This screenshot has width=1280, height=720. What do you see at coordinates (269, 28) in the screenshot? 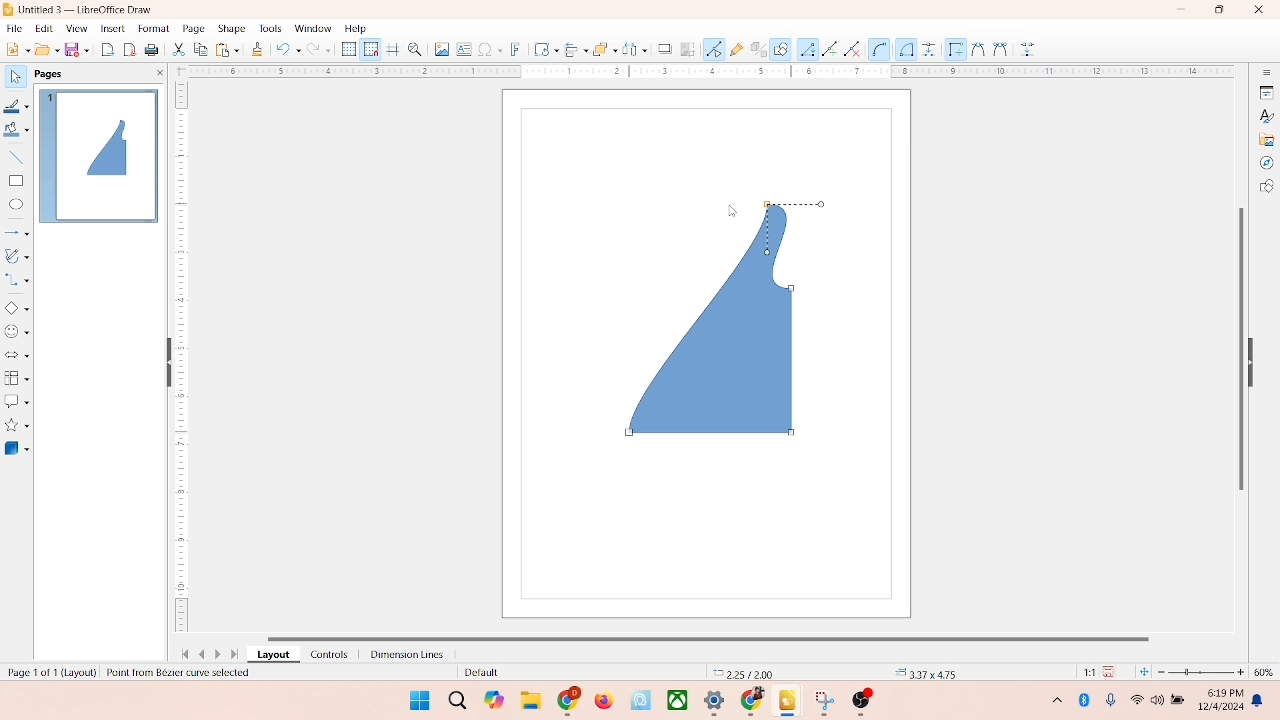
I see `tools` at bounding box center [269, 28].